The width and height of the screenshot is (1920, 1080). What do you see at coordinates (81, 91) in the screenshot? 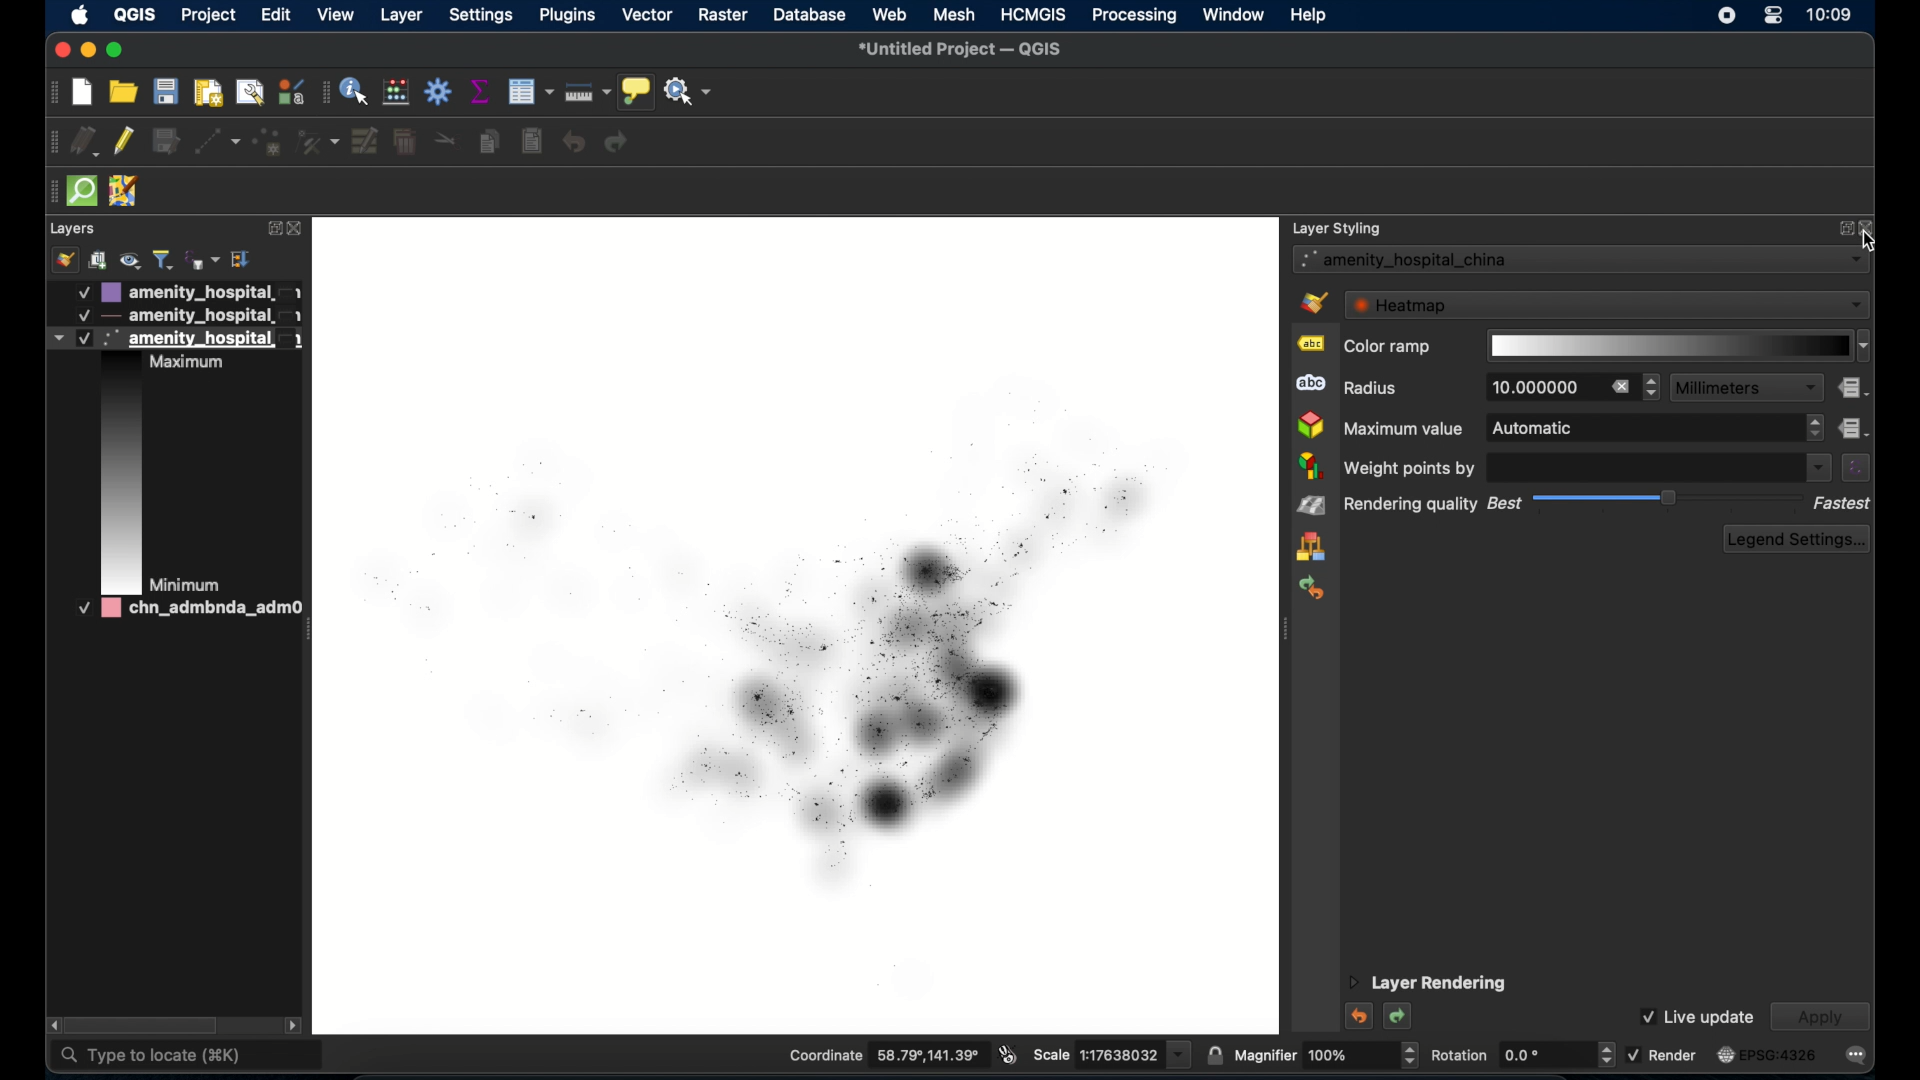
I see `create new project` at bounding box center [81, 91].